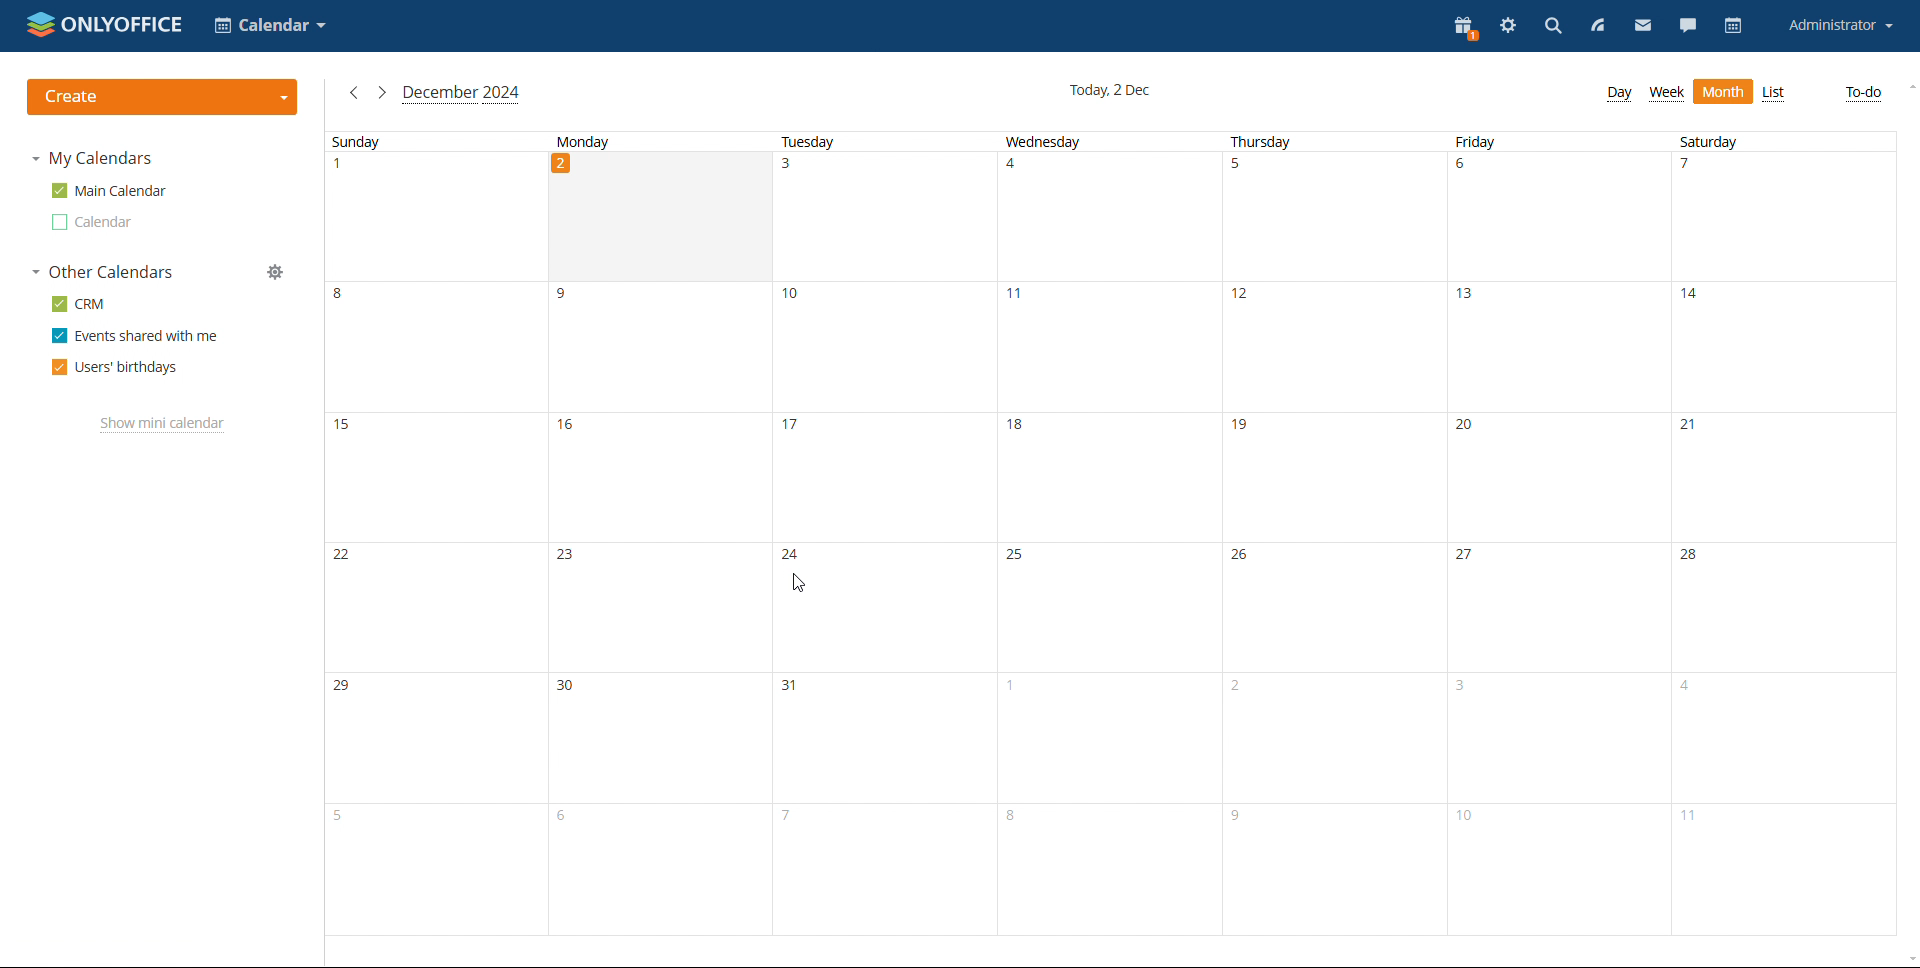 This screenshot has width=1920, height=968. What do you see at coordinates (164, 424) in the screenshot?
I see `show mini calendar` at bounding box center [164, 424].